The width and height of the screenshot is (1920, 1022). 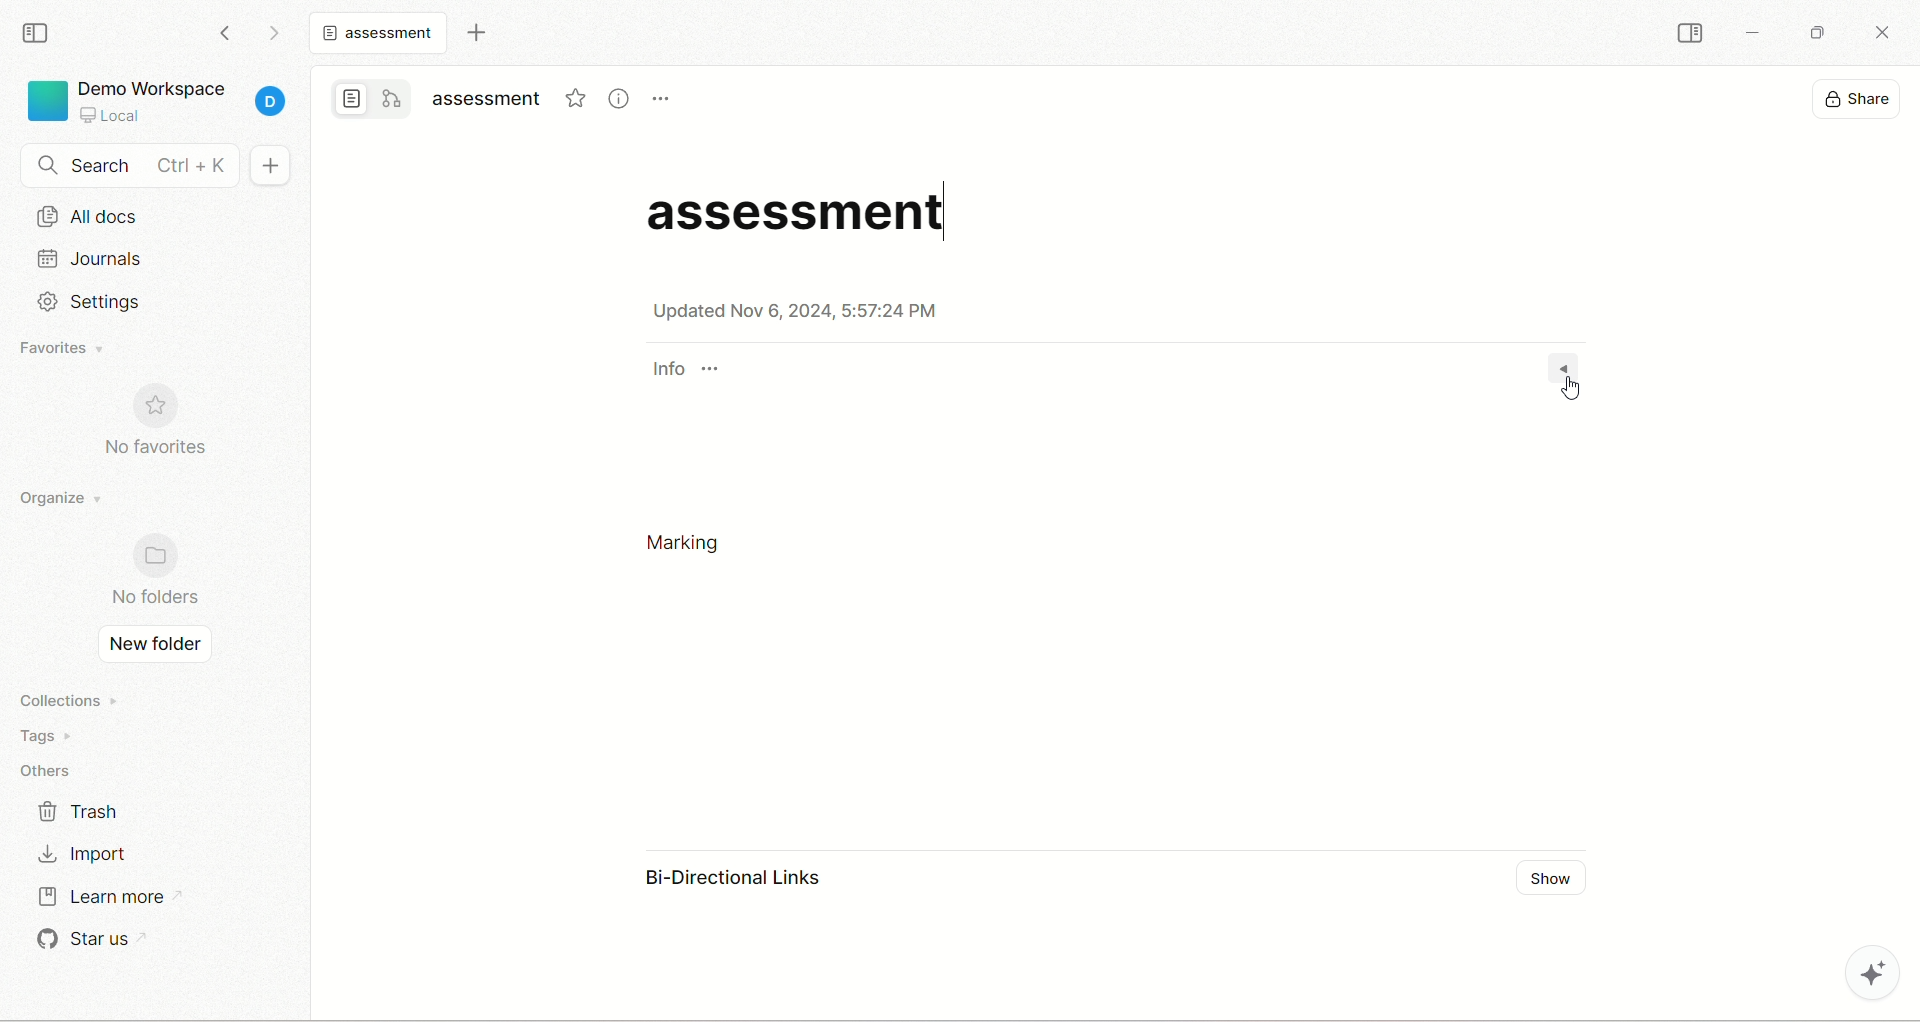 I want to click on profile, so click(x=273, y=97).